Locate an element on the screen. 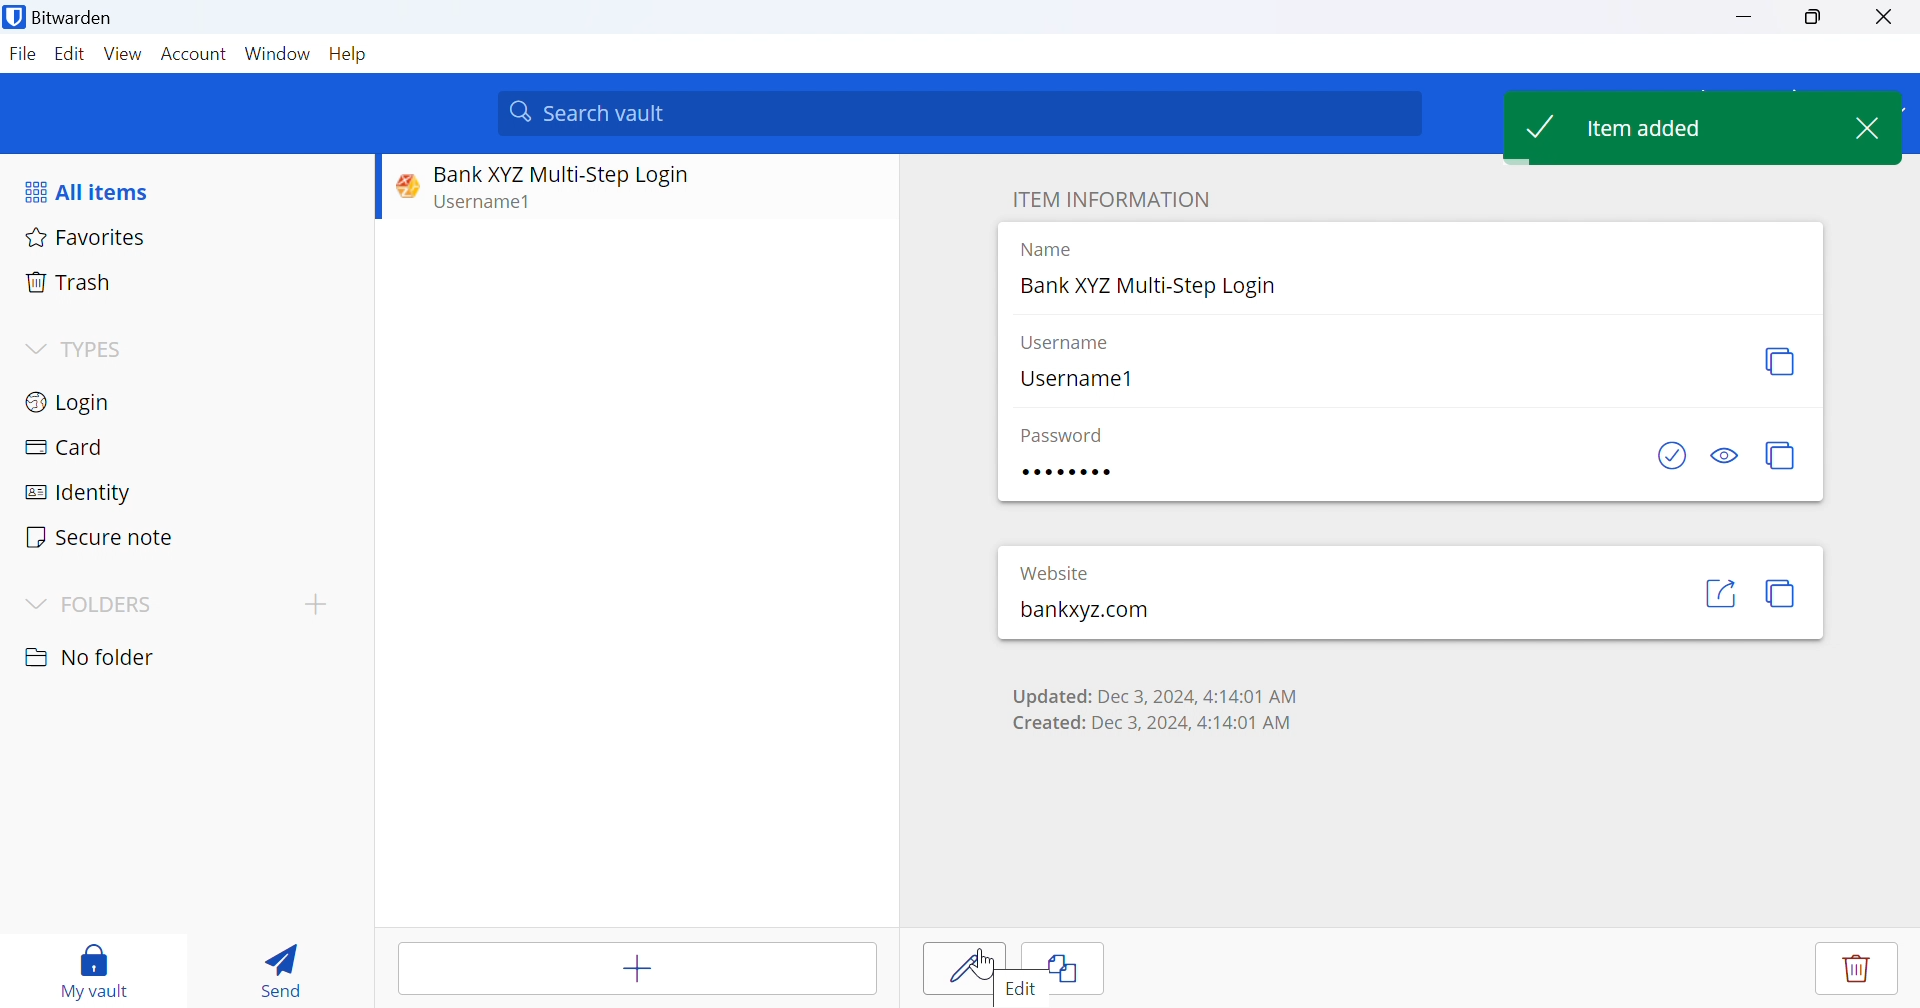 The image size is (1920, 1008). File is located at coordinates (22, 55).